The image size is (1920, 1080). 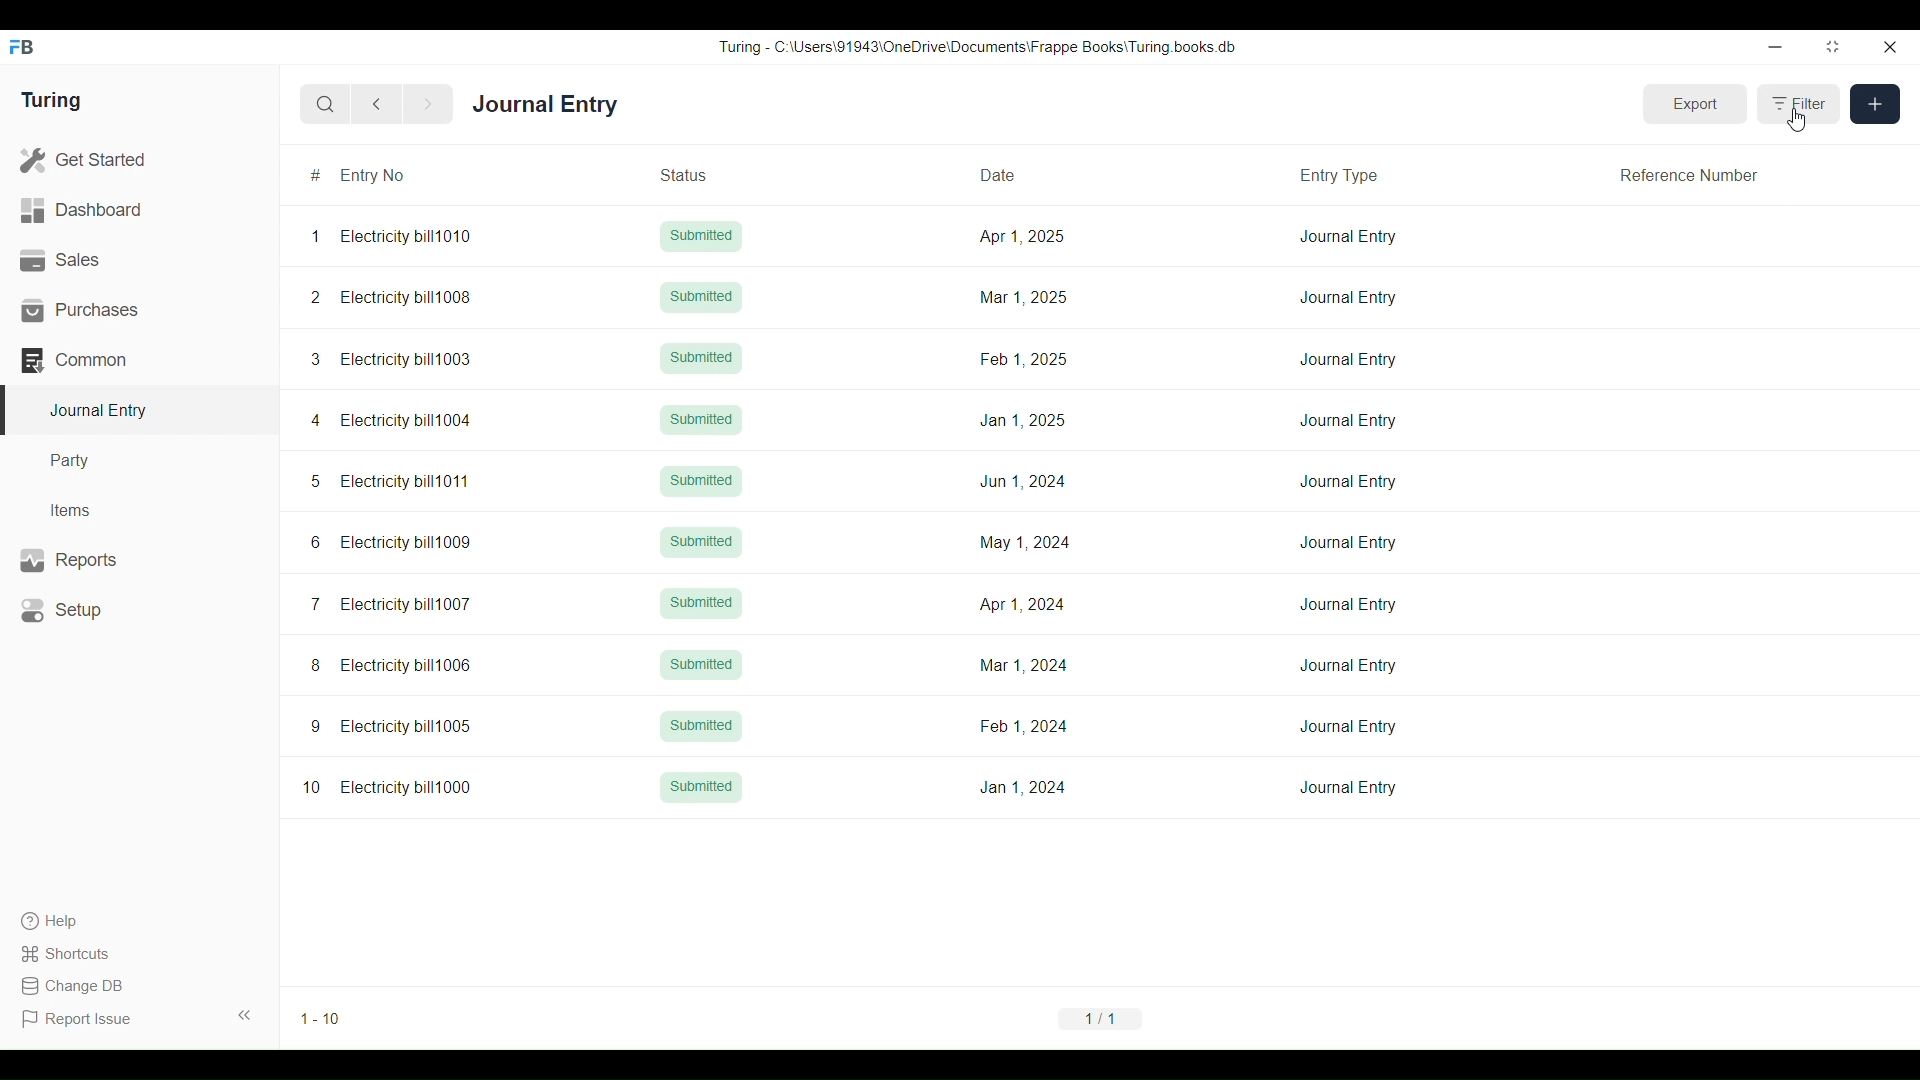 What do you see at coordinates (77, 1019) in the screenshot?
I see `Report Issue` at bounding box center [77, 1019].